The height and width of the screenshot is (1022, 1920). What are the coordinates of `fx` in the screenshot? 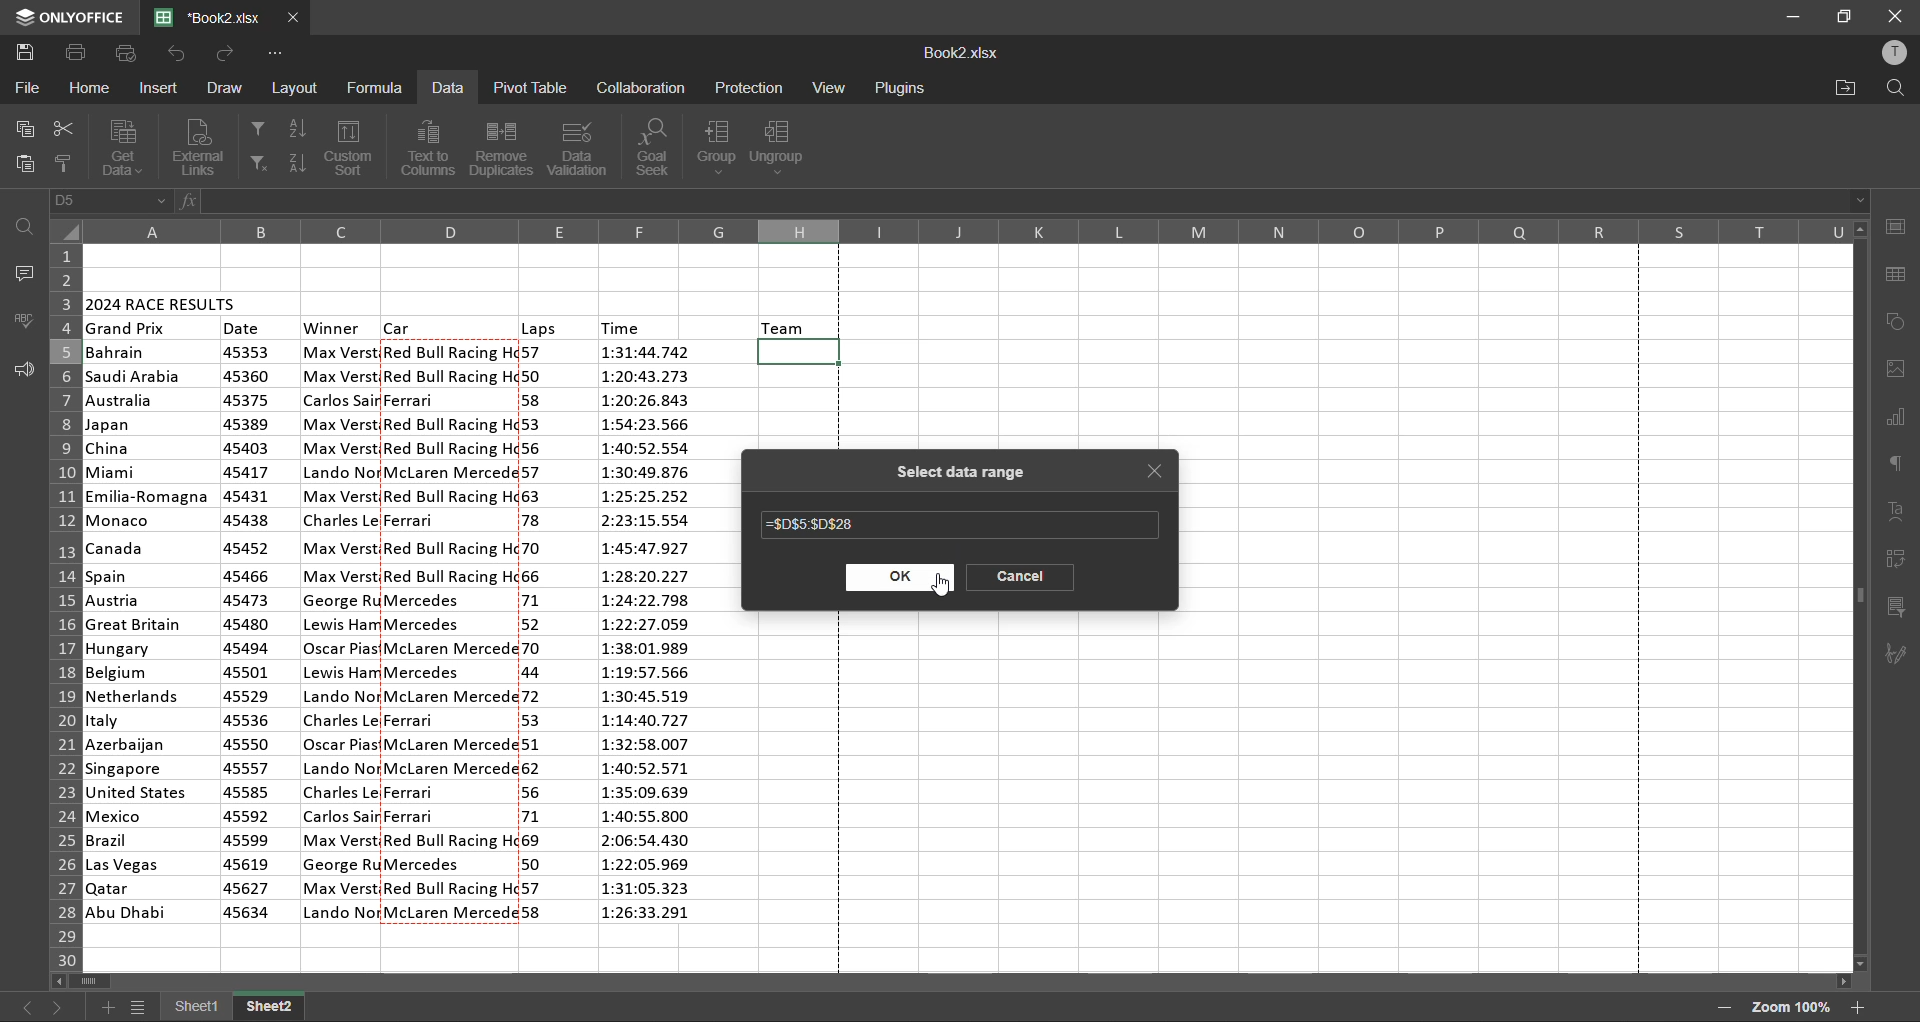 It's located at (191, 204).